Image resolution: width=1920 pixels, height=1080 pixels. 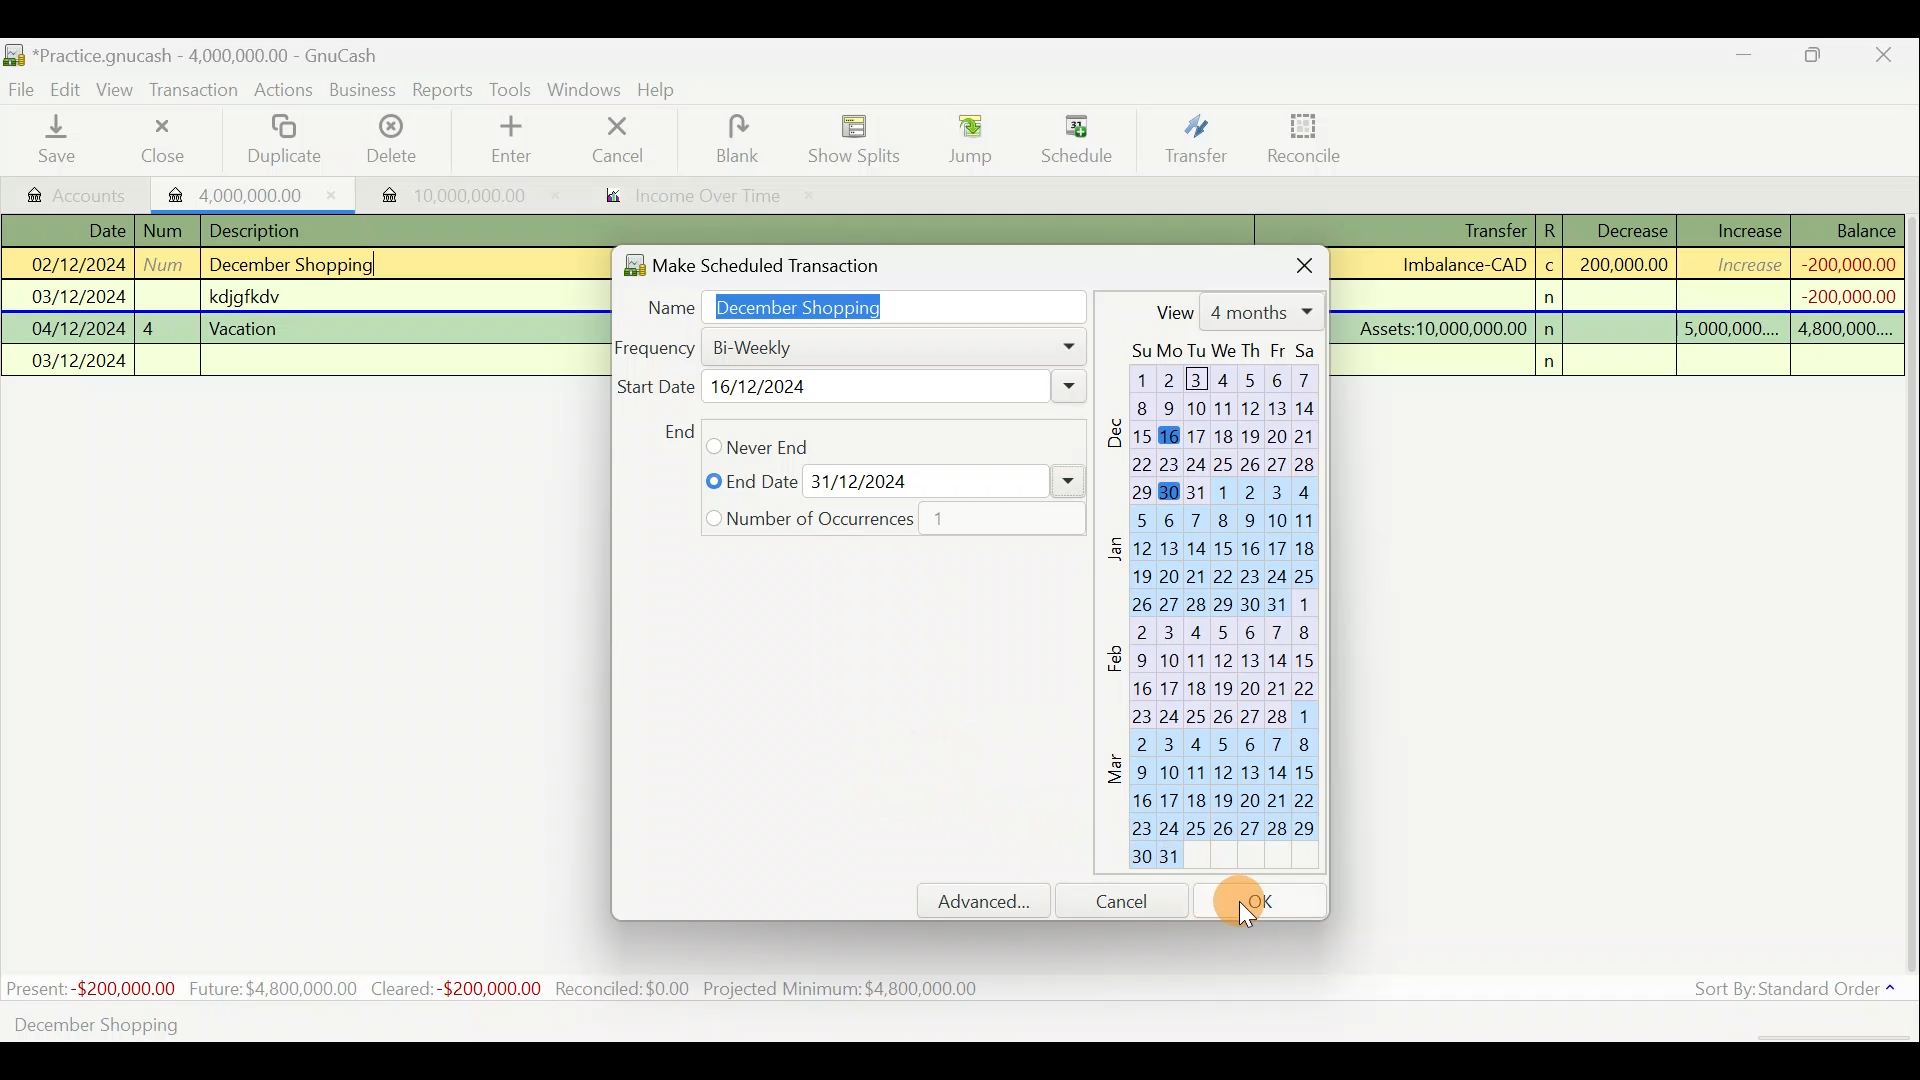 I want to click on Sort by, so click(x=1799, y=993).